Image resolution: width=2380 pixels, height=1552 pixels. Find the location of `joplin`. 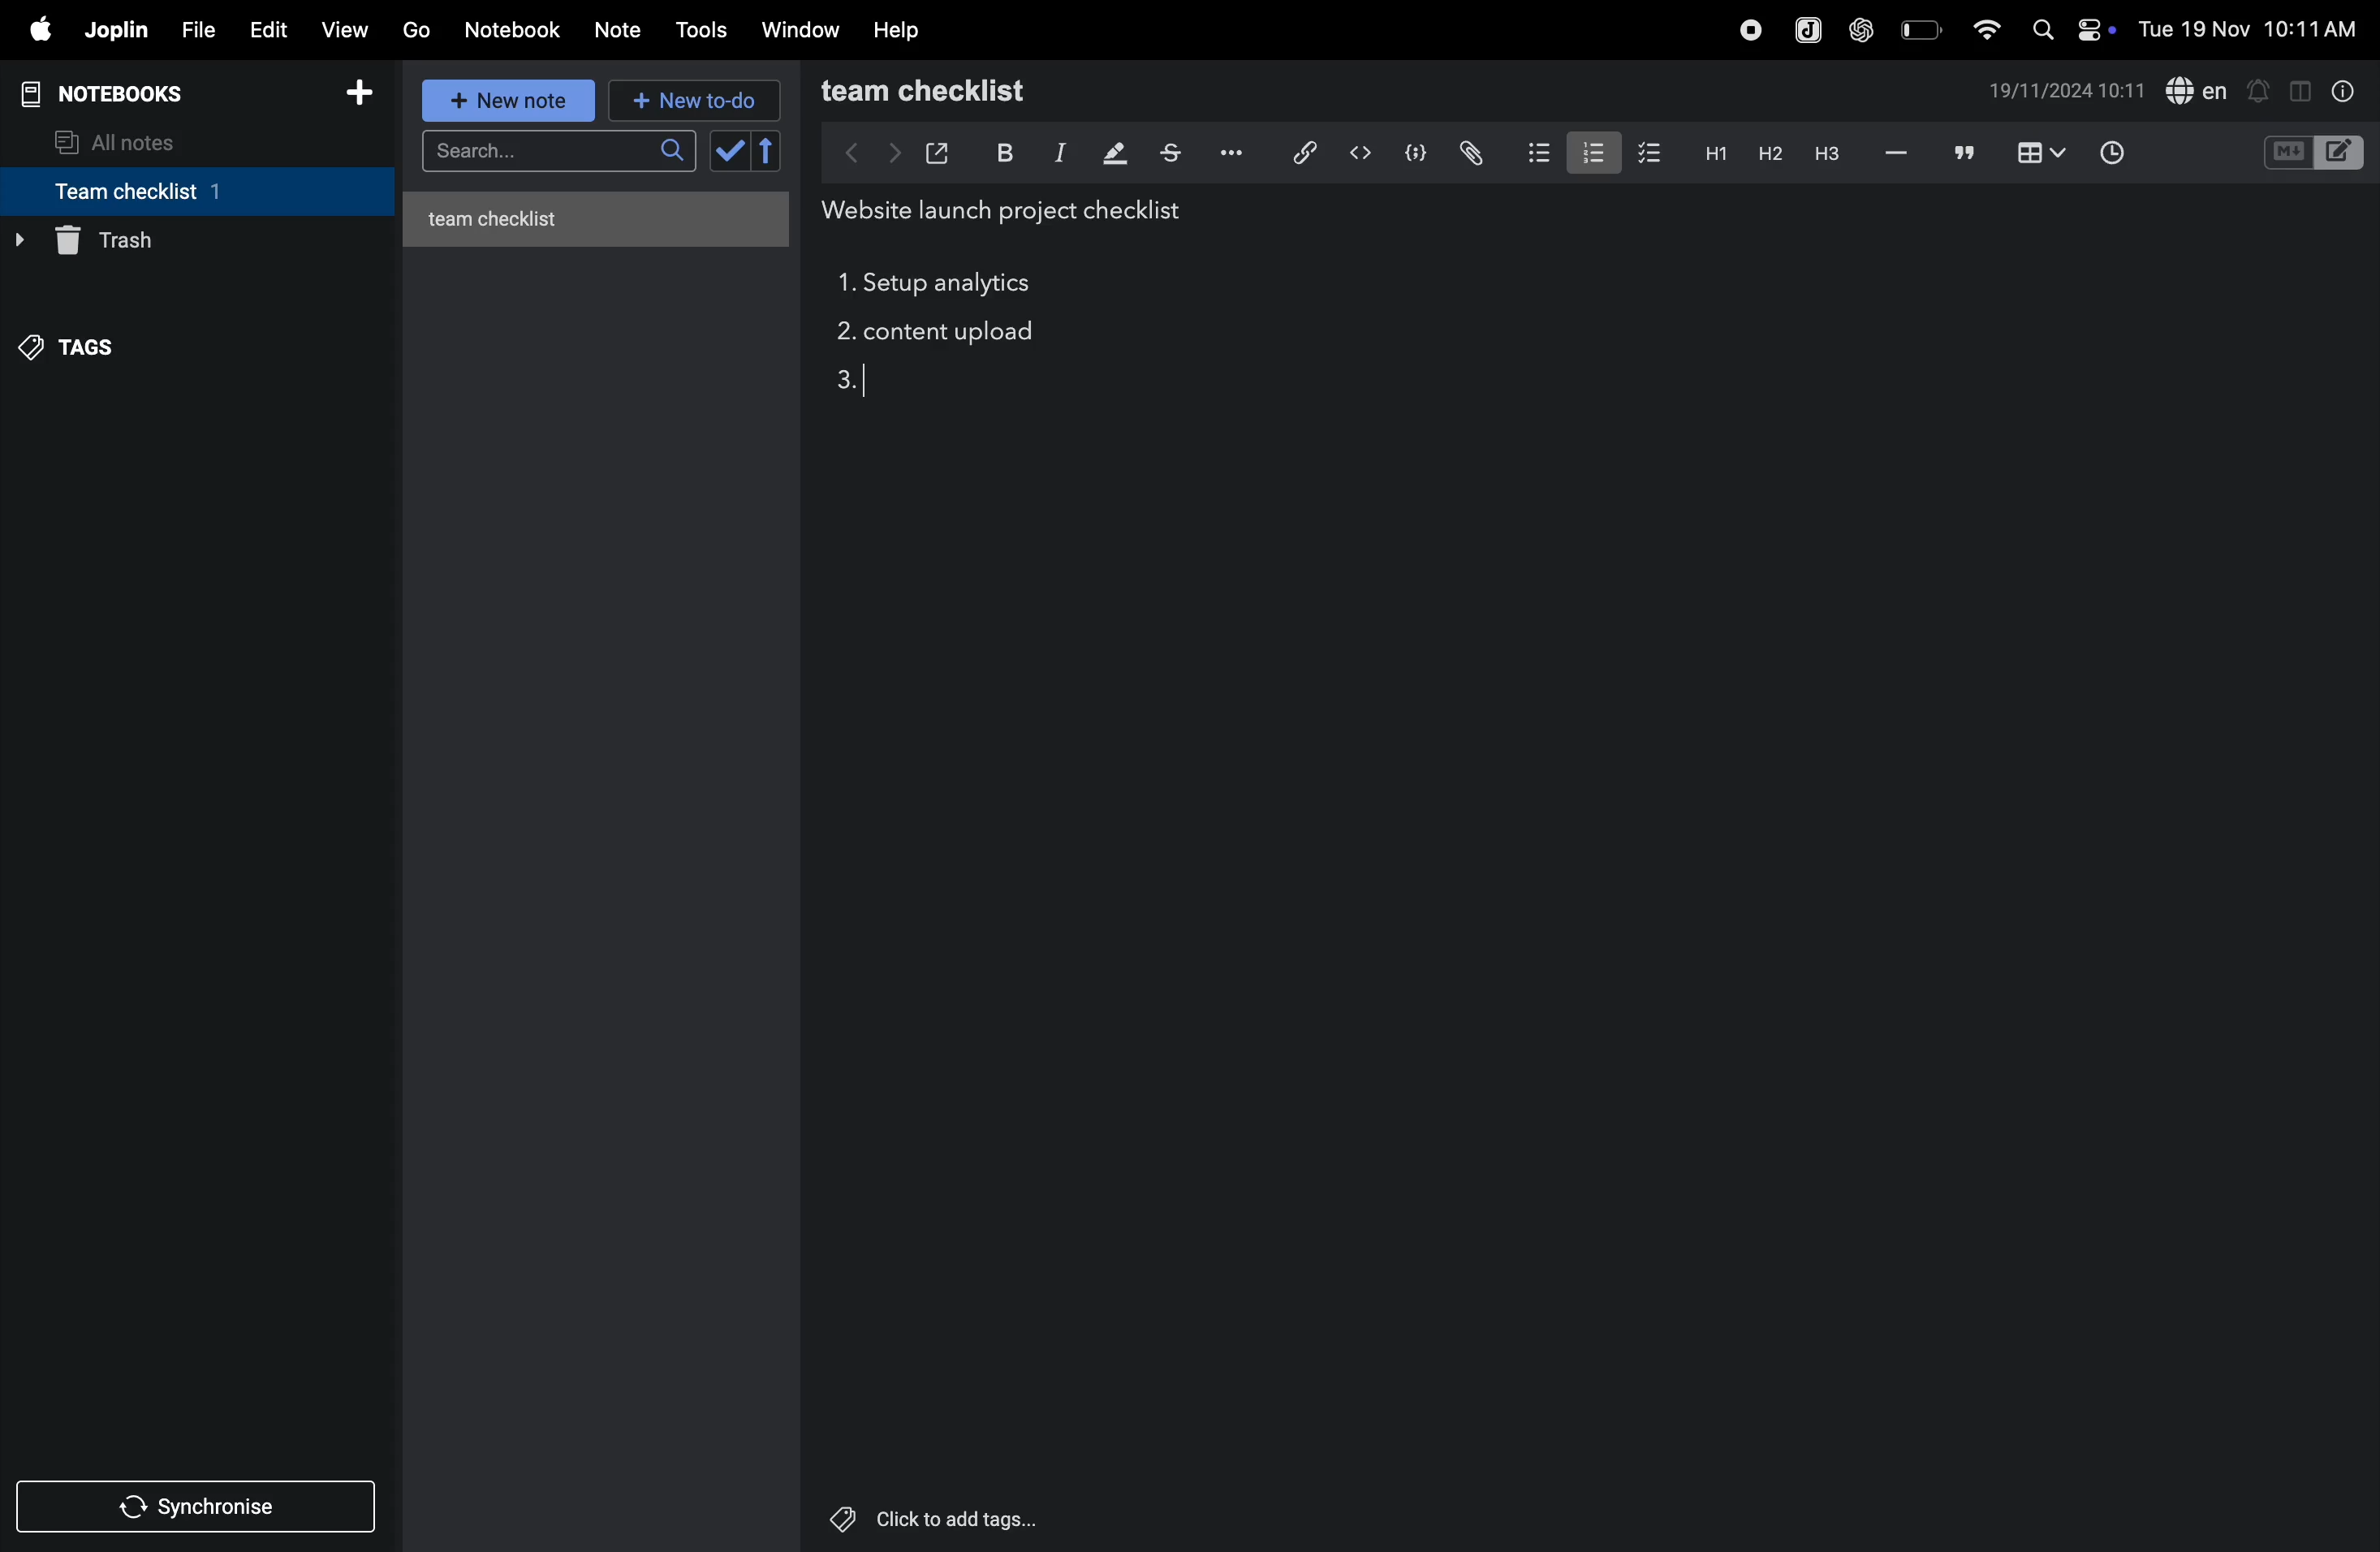

joplin is located at coordinates (118, 31).